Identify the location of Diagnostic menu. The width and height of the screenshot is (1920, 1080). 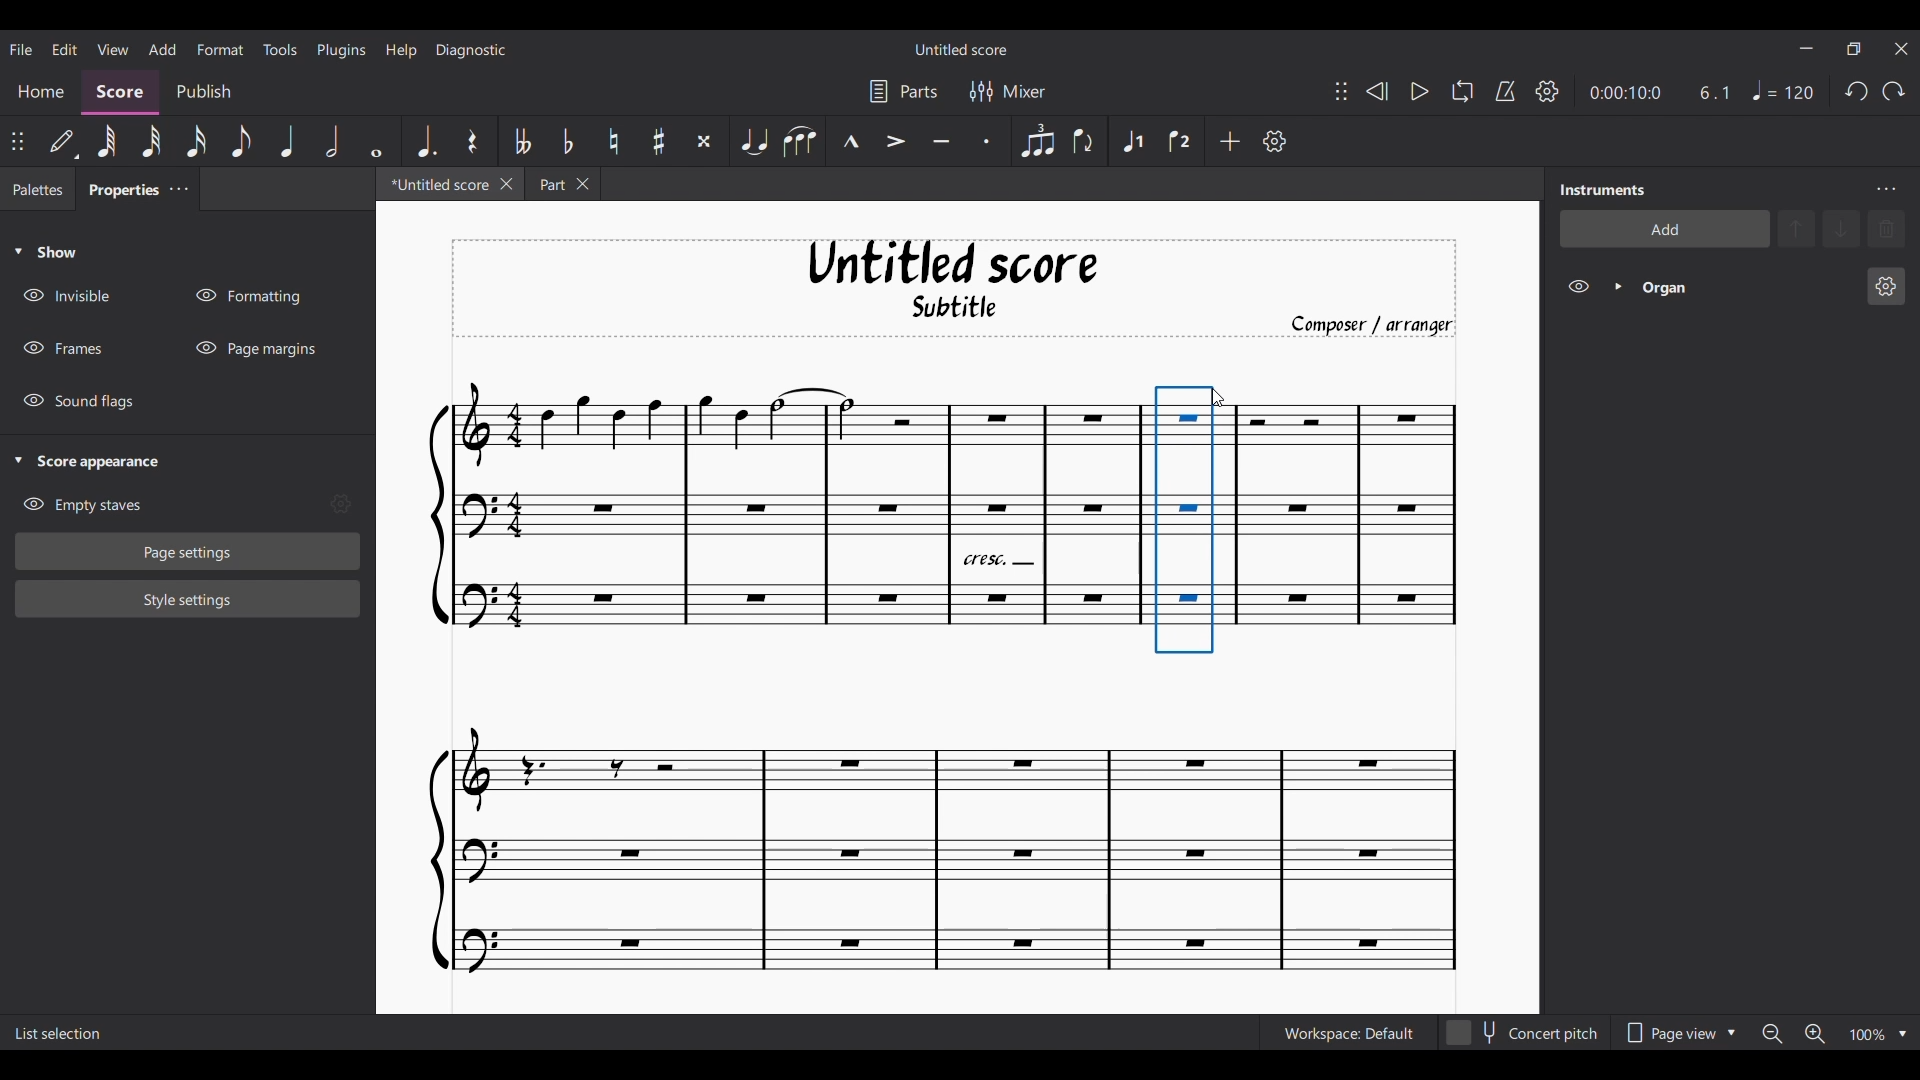
(472, 50).